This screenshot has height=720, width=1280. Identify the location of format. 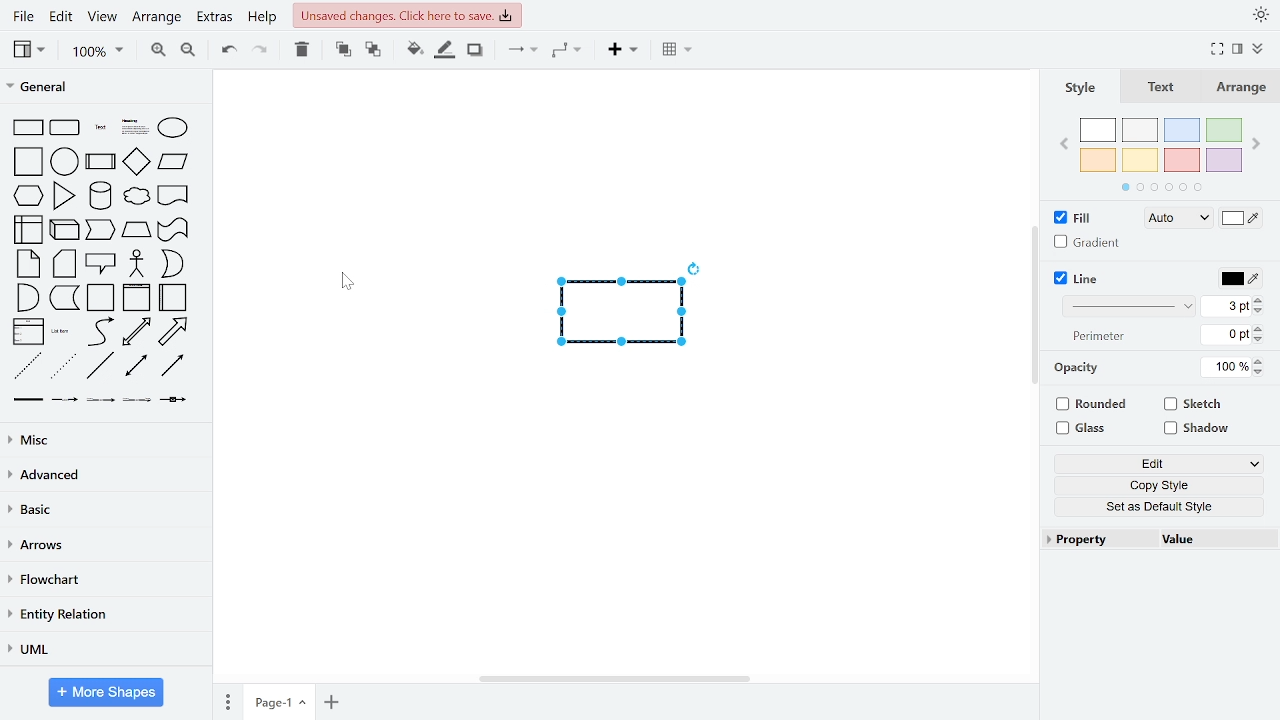
(1238, 49).